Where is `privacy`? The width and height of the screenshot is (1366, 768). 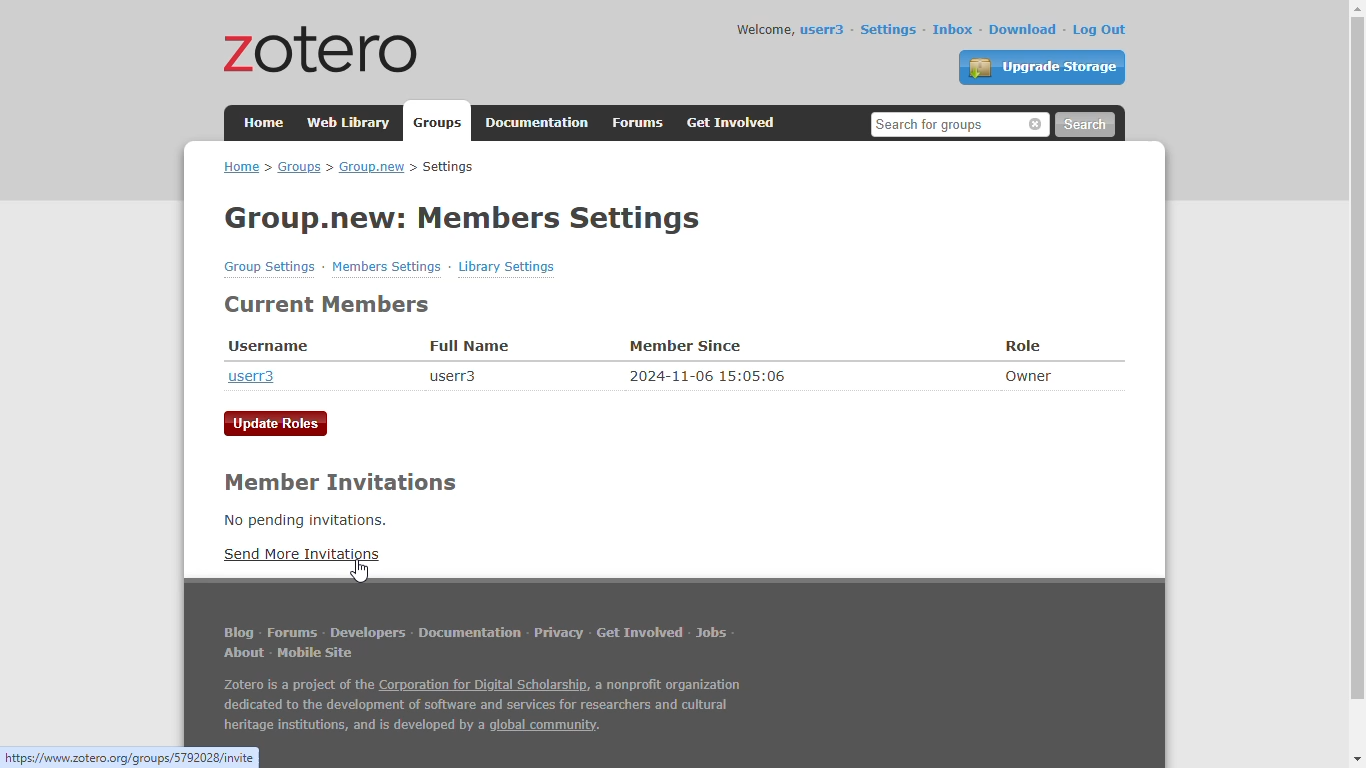
privacy is located at coordinates (559, 633).